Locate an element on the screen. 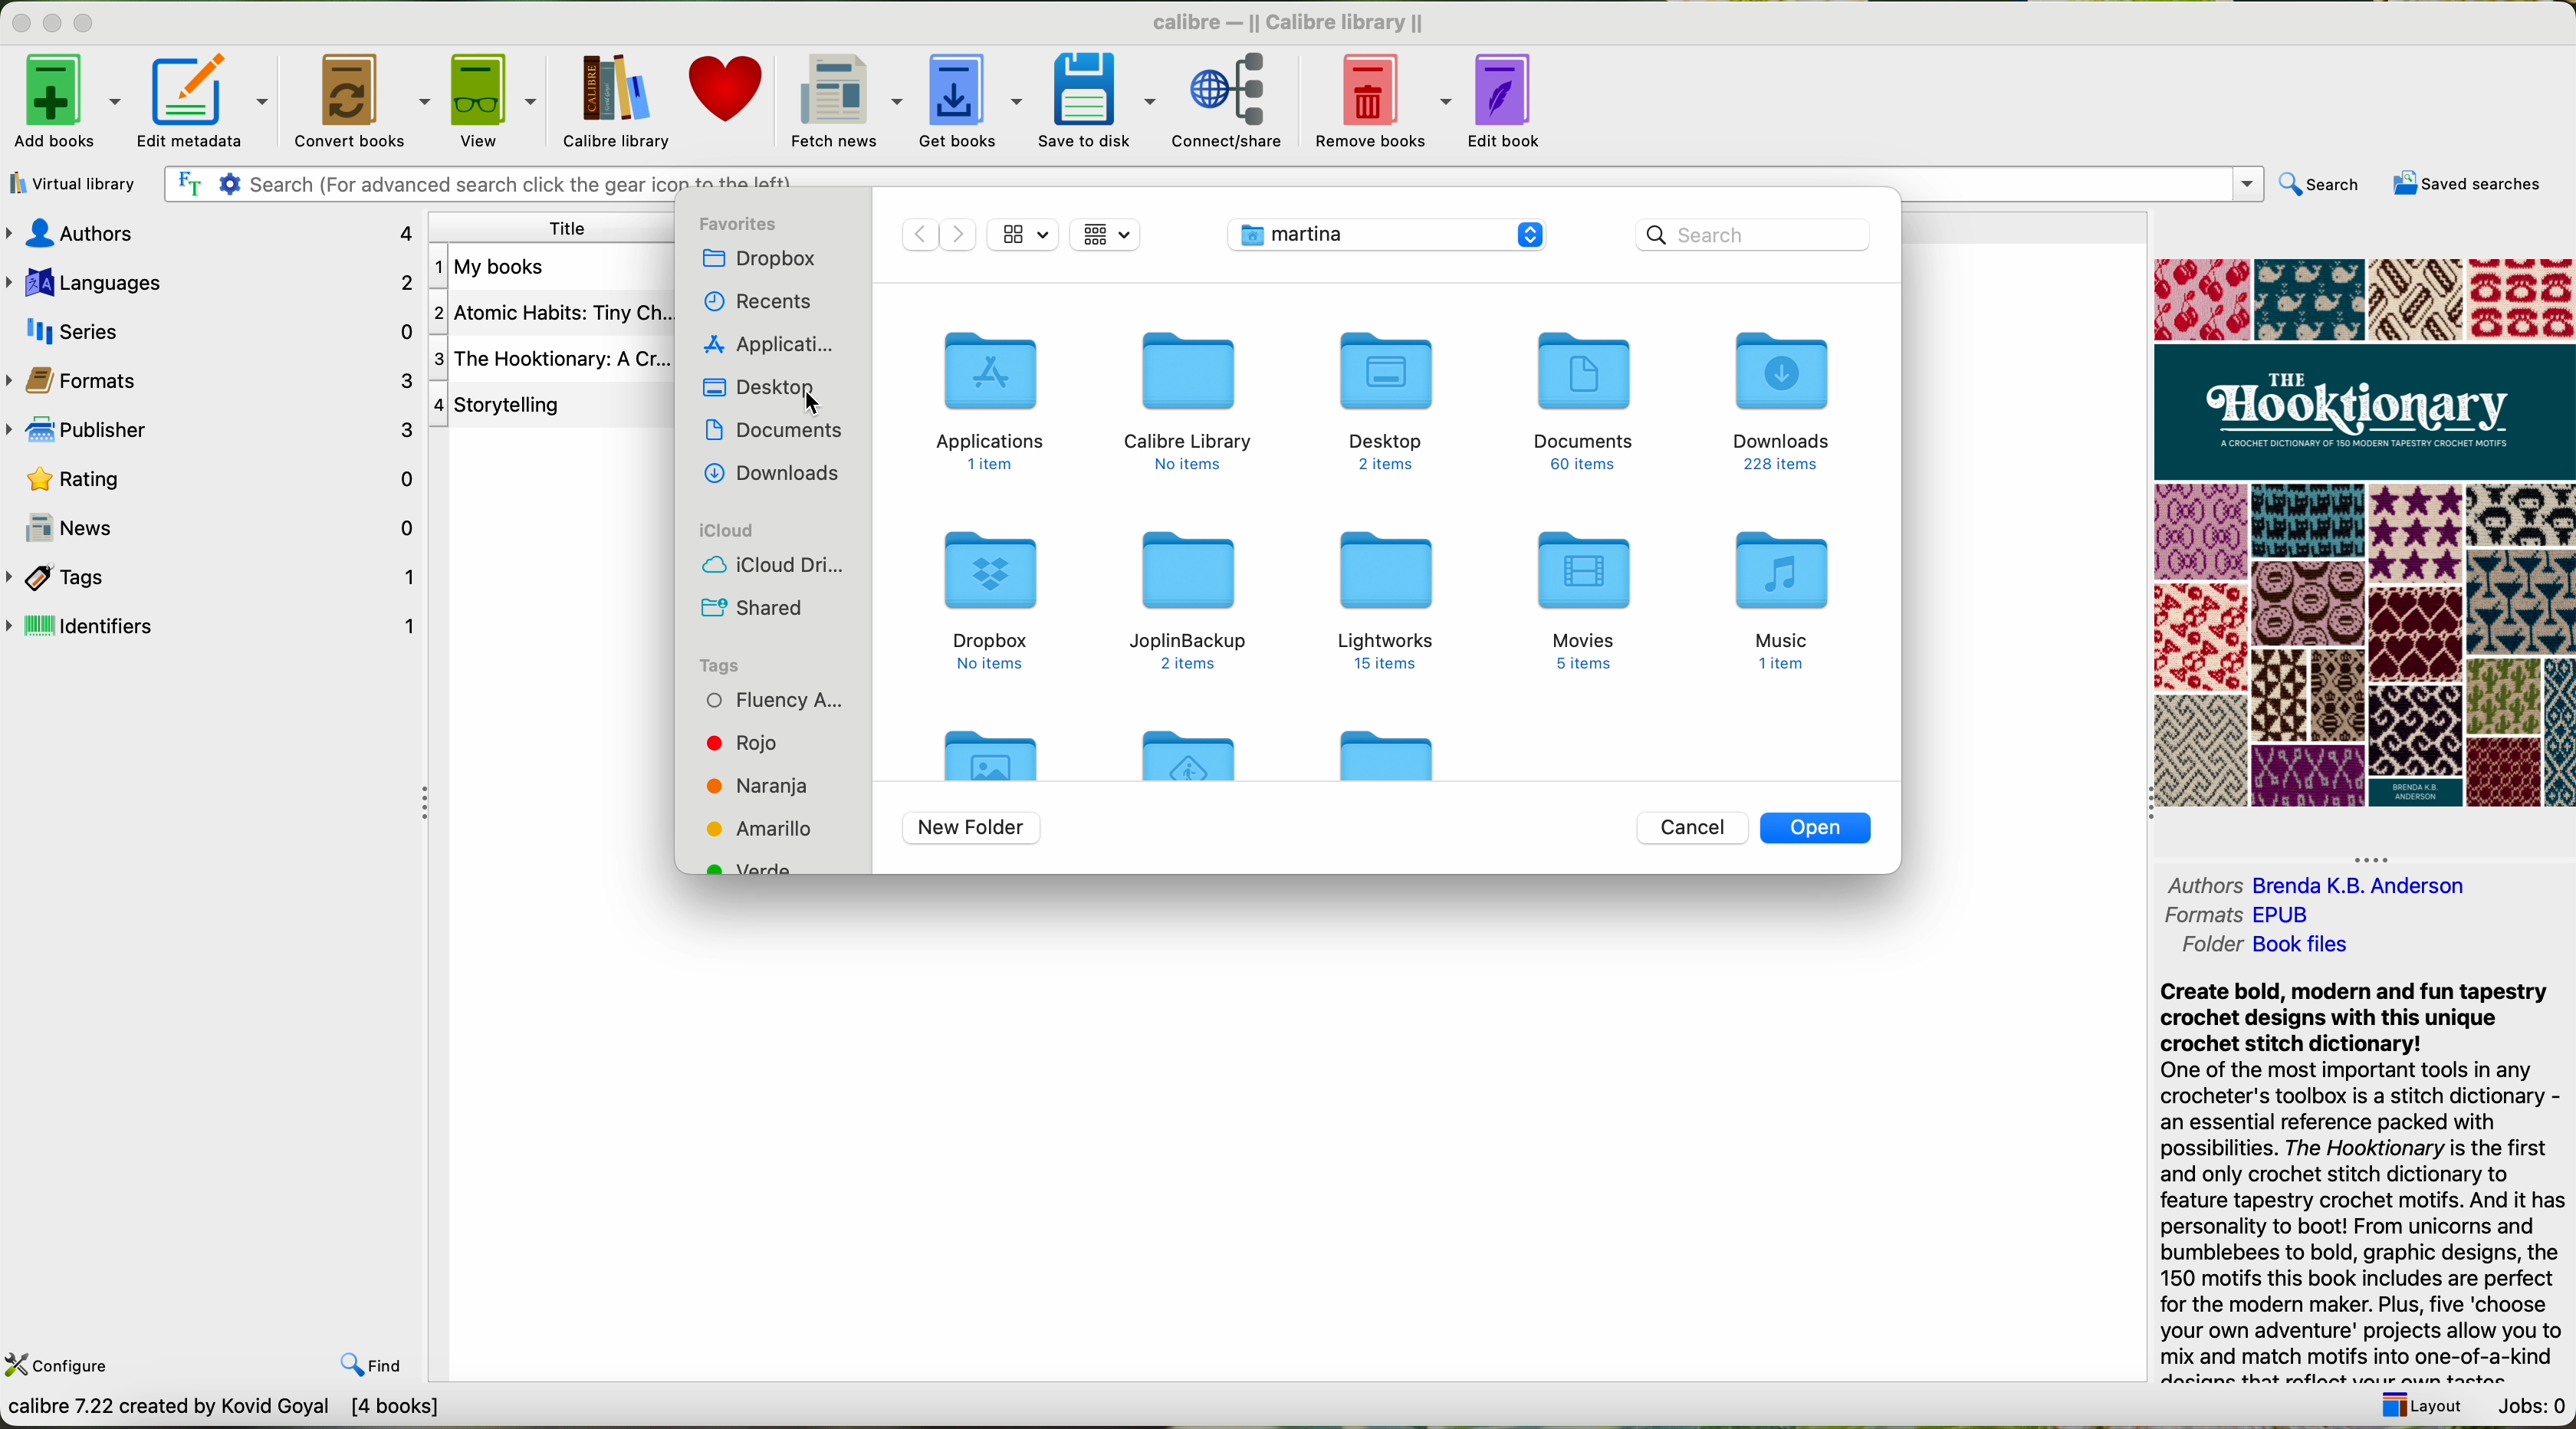  dropbox is located at coordinates (765, 259).